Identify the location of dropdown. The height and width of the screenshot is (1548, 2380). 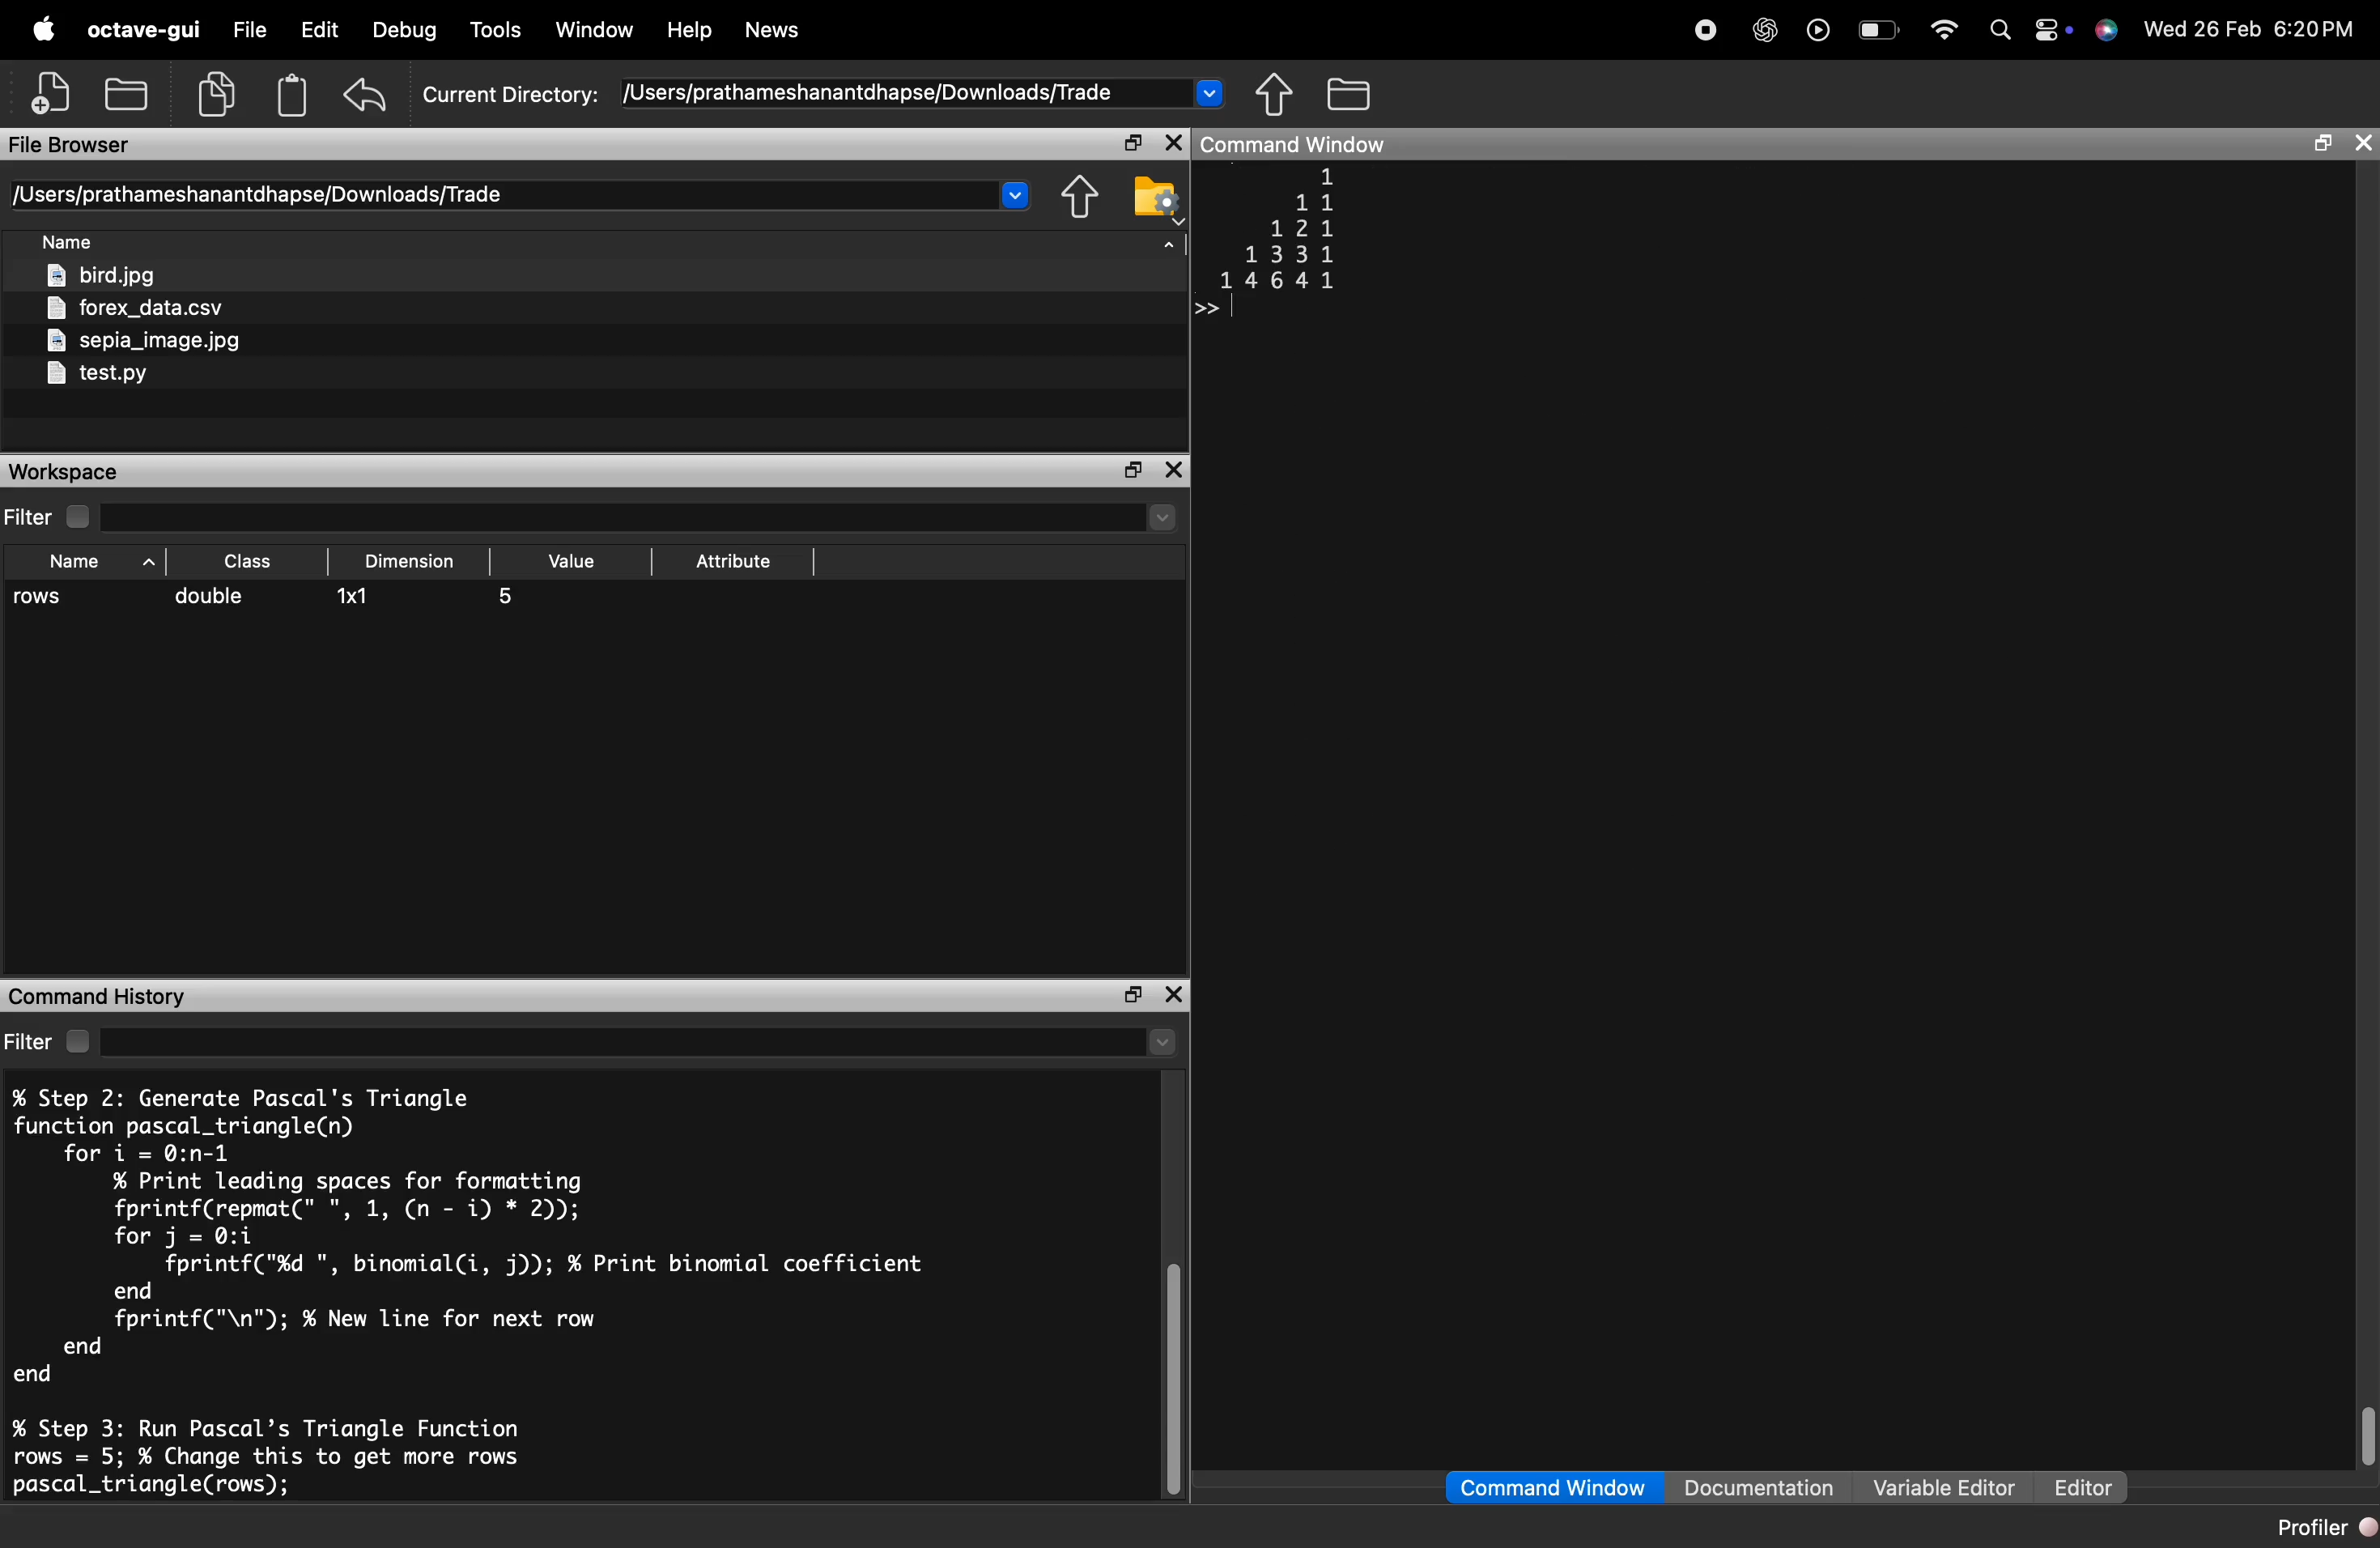
(1210, 92).